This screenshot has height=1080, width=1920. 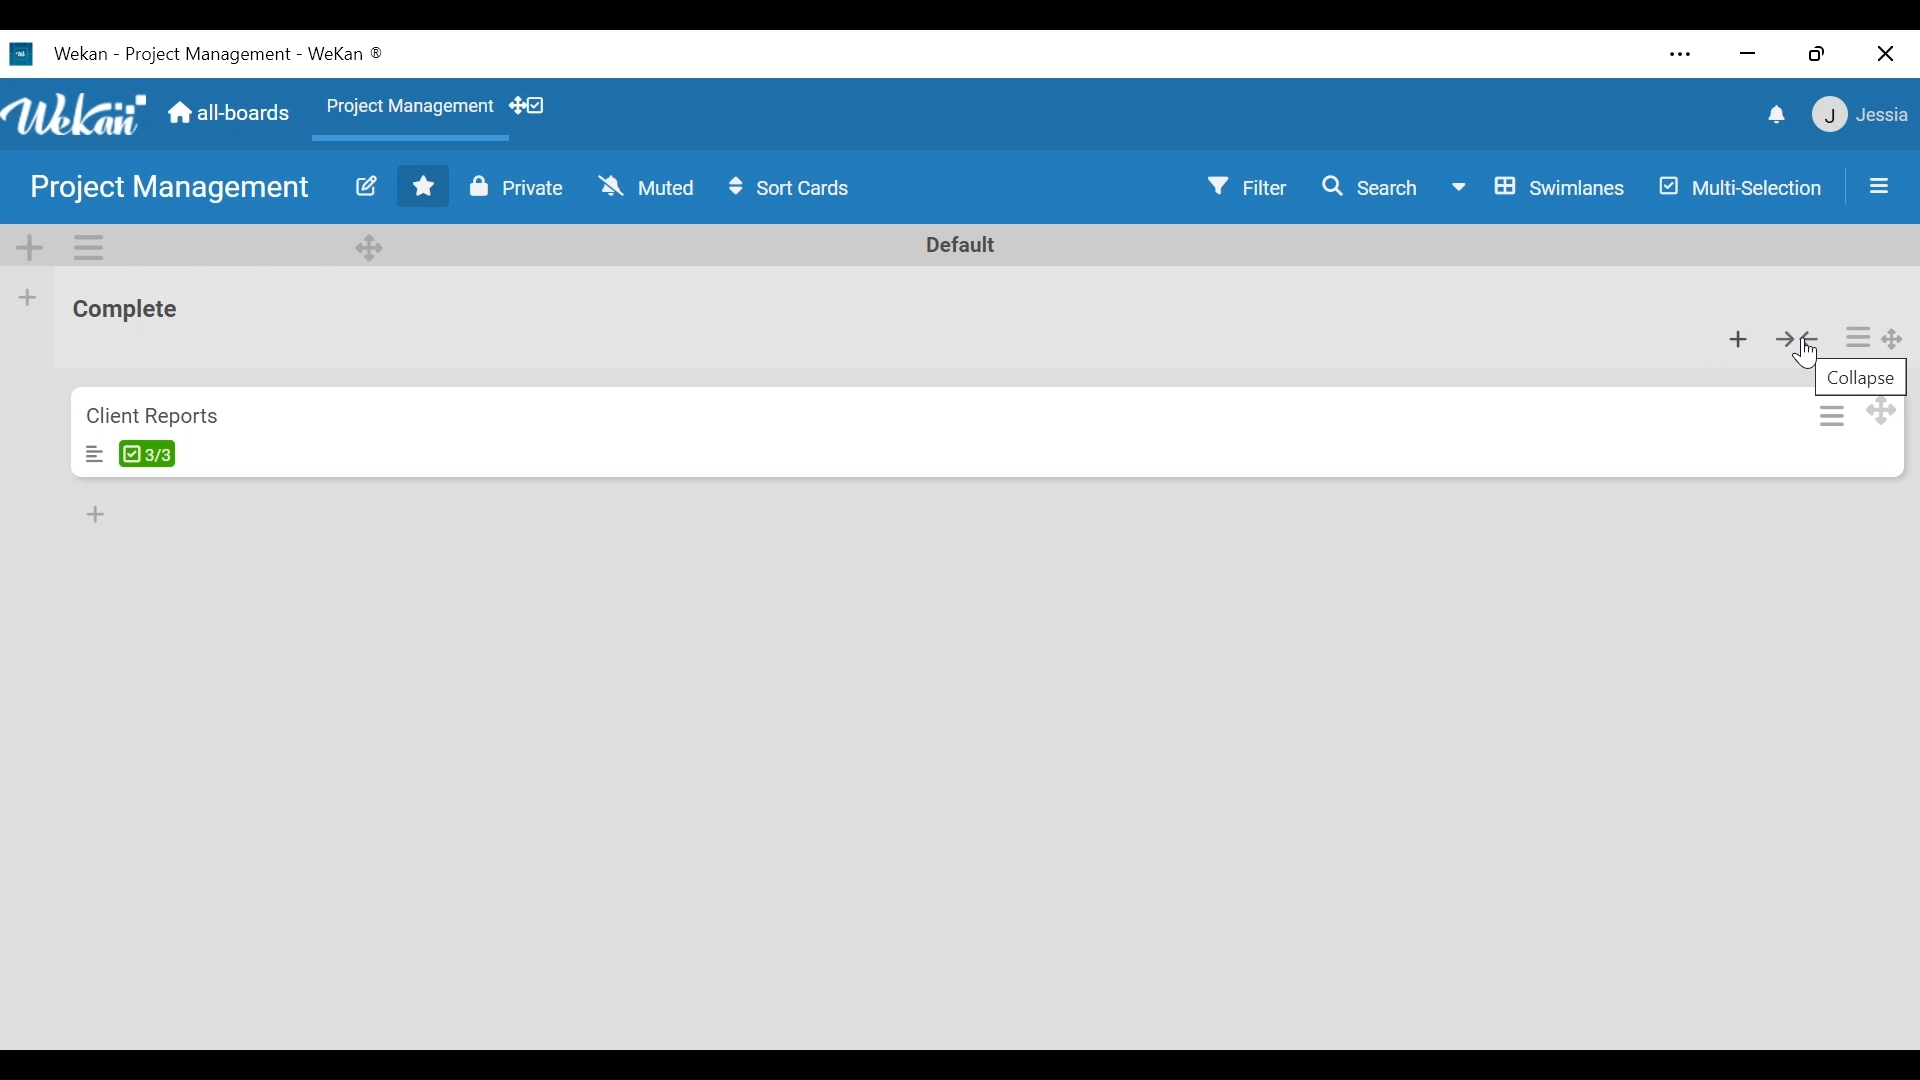 I want to click on Collapse, so click(x=1801, y=336).